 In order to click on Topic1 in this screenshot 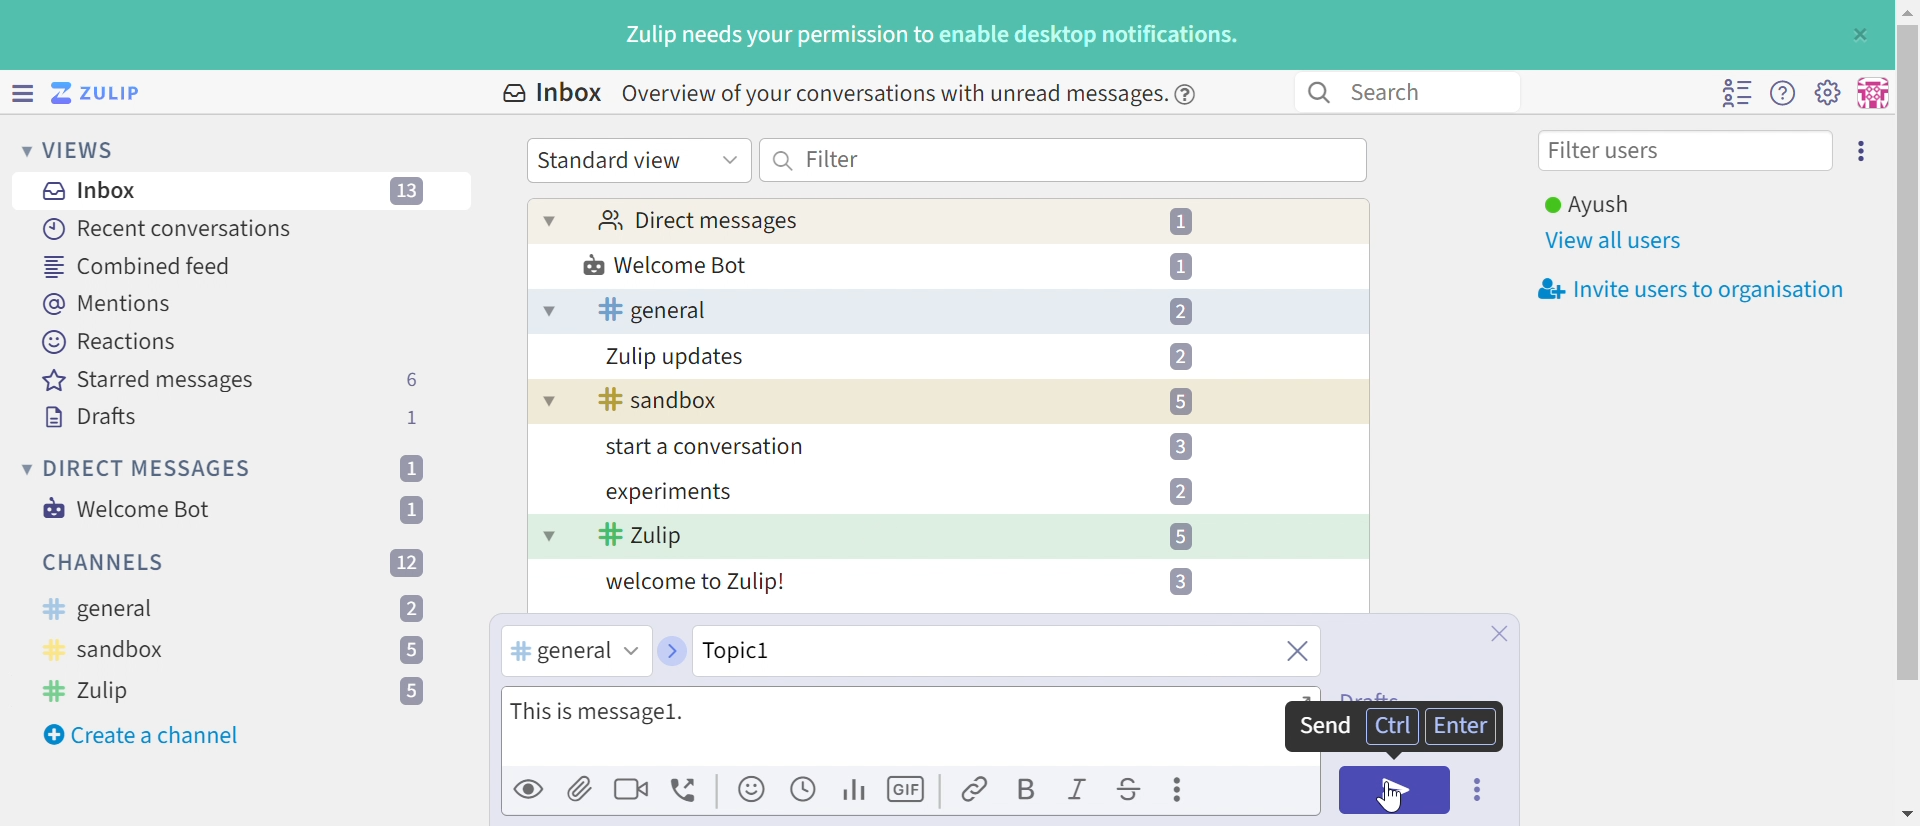, I will do `click(794, 649)`.